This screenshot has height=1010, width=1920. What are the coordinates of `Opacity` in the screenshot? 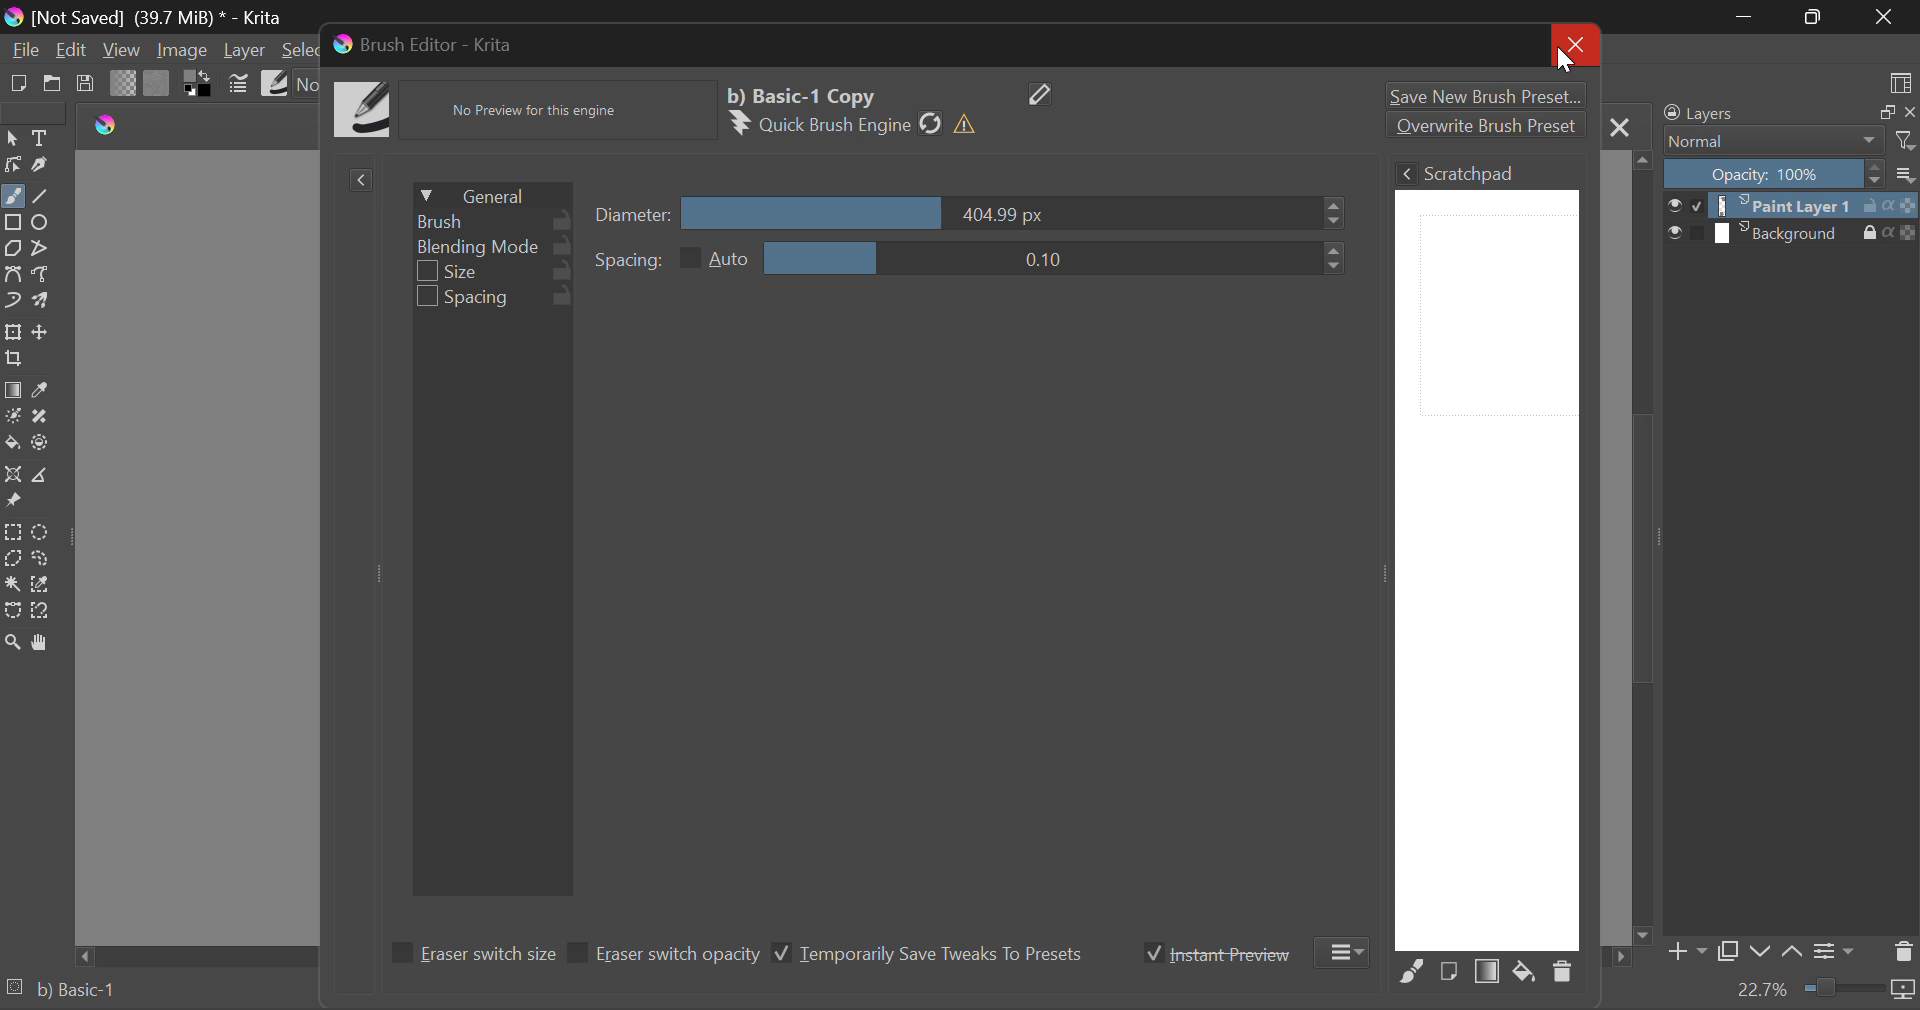 It's located at (1790, 175).